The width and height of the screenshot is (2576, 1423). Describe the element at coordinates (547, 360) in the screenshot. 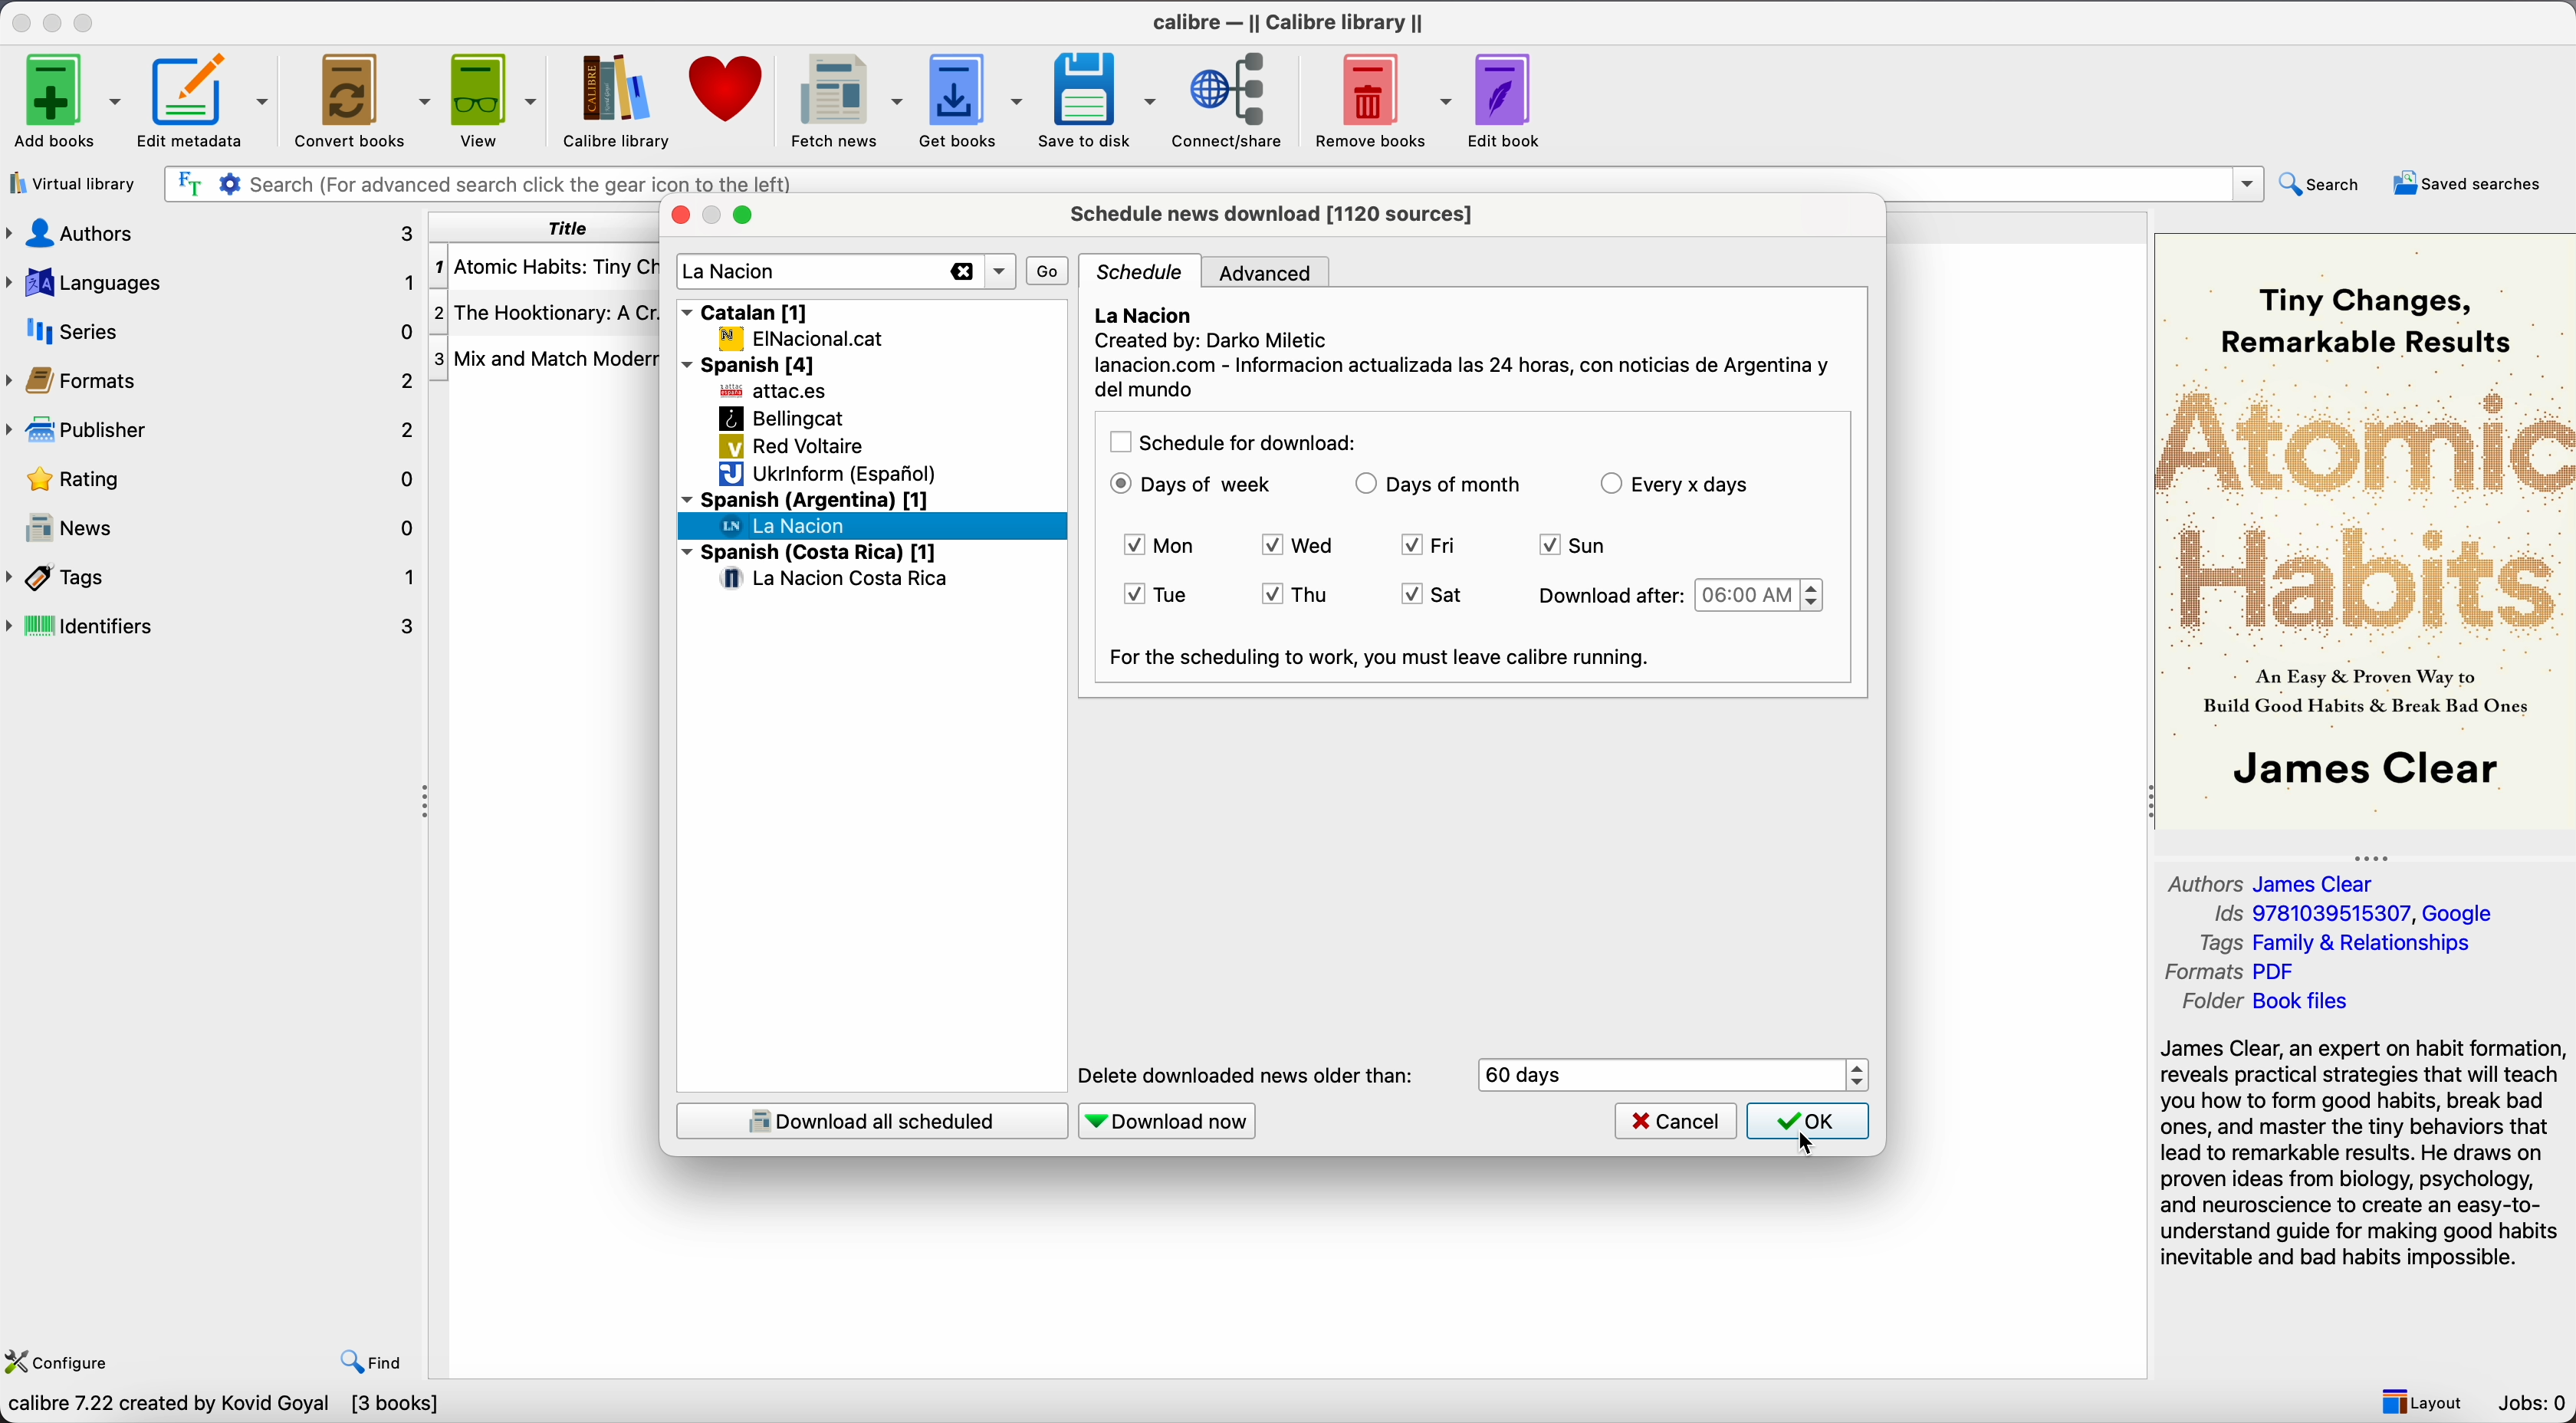

I see `Mix and Match Modern... ` at that location.